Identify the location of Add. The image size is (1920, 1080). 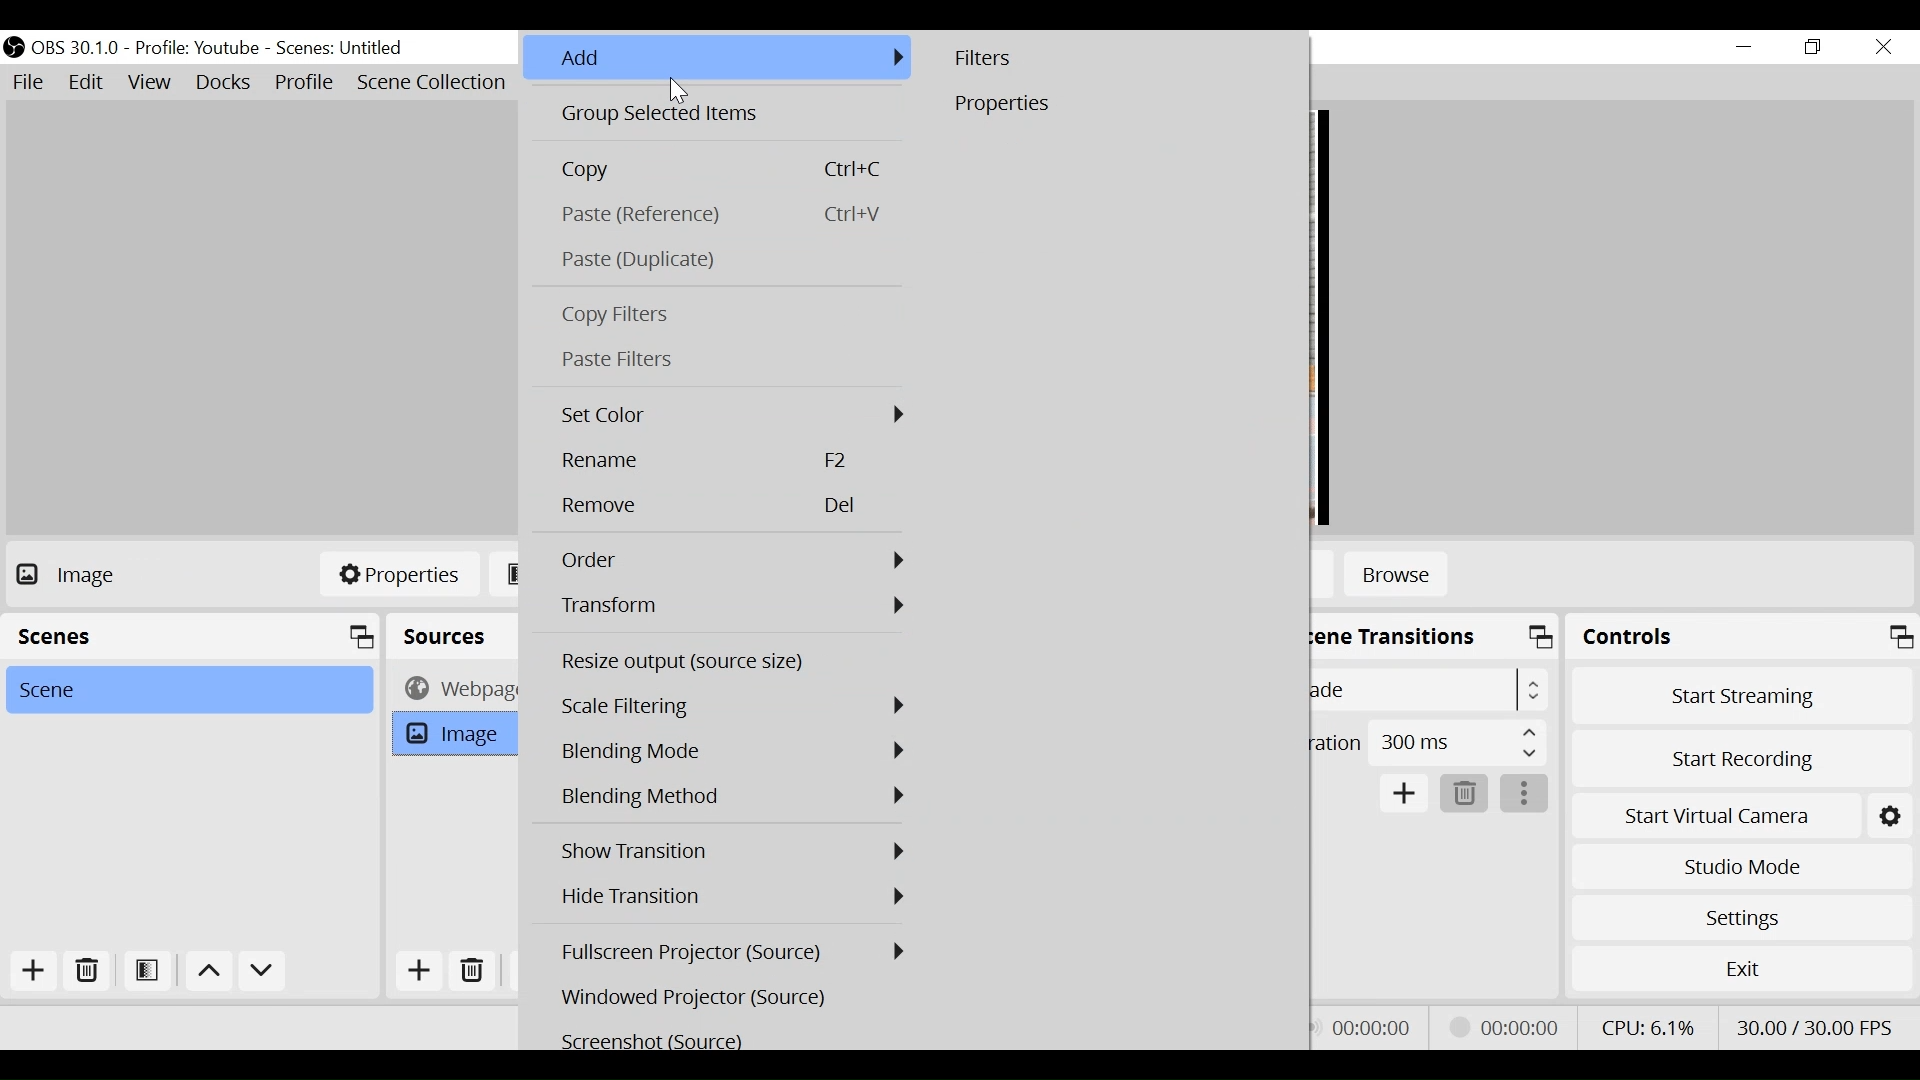
(716, 59).